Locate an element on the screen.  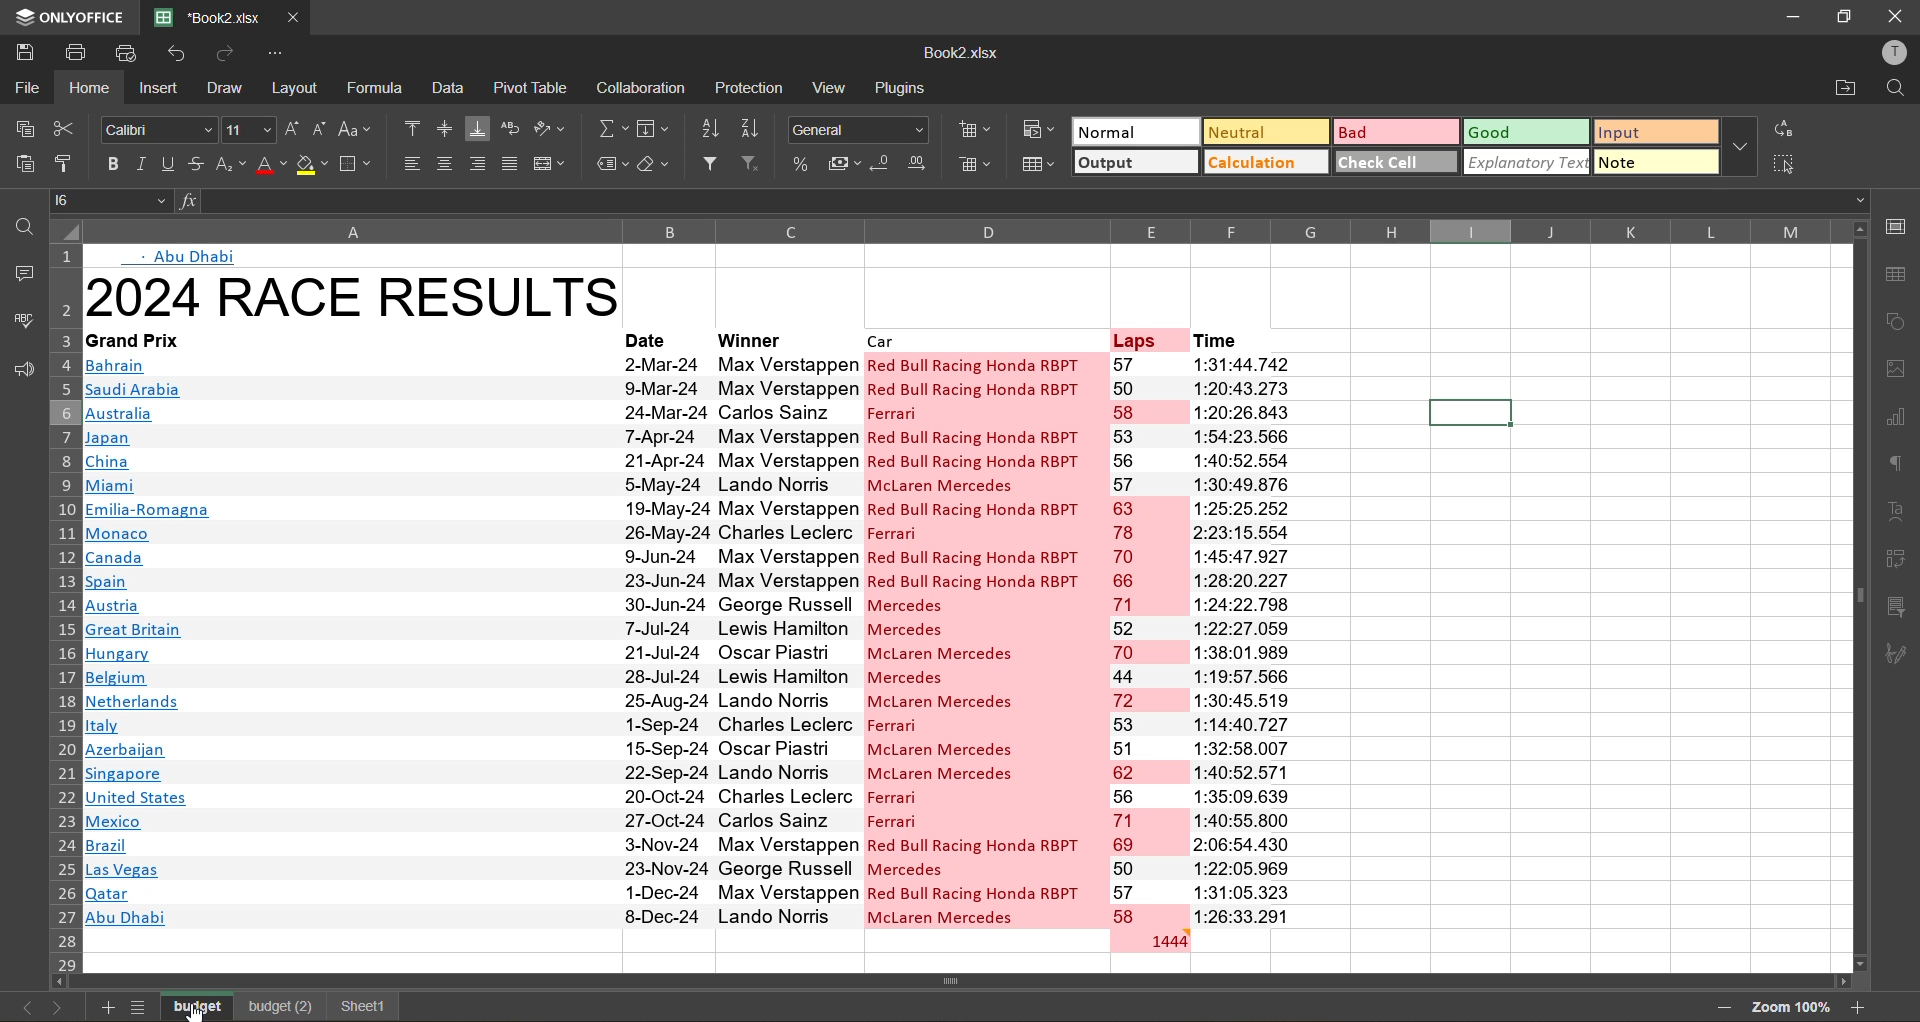
select all is located at coordinates (1786, 164).